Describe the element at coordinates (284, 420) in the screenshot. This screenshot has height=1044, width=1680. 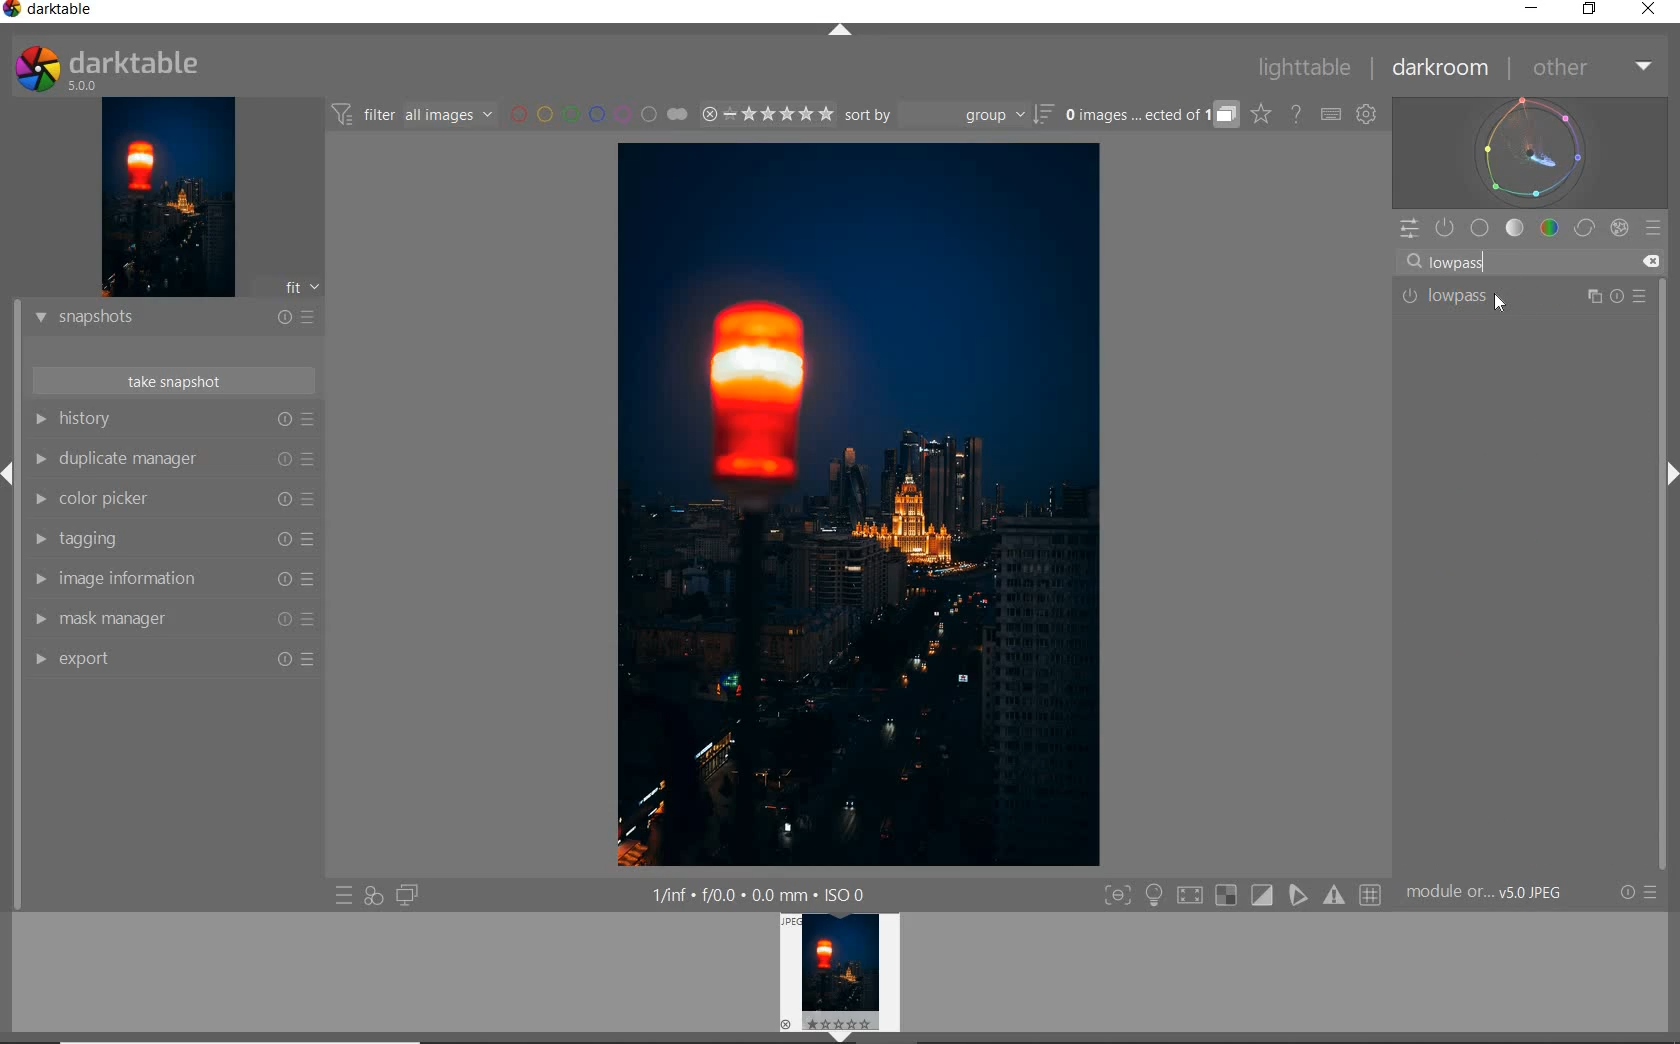
I see `reset` at that location.